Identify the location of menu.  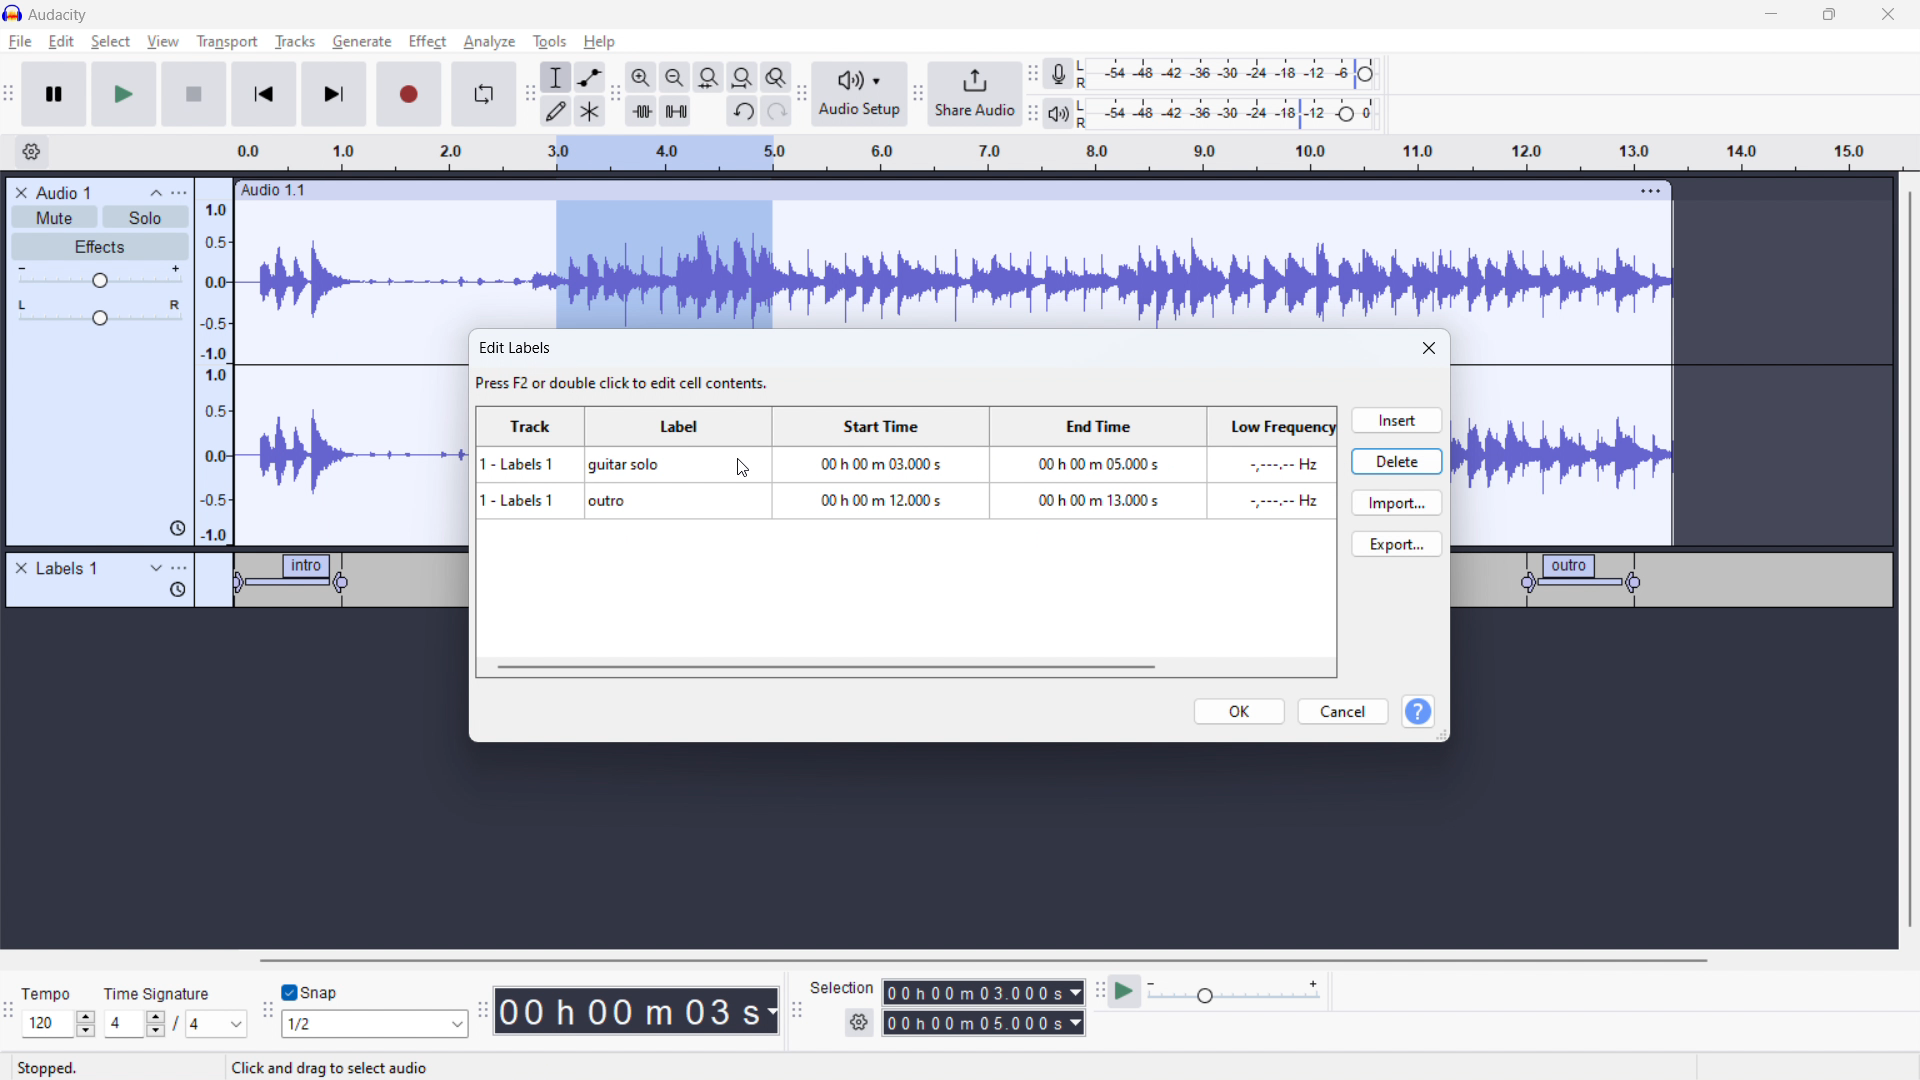
(181, 193).